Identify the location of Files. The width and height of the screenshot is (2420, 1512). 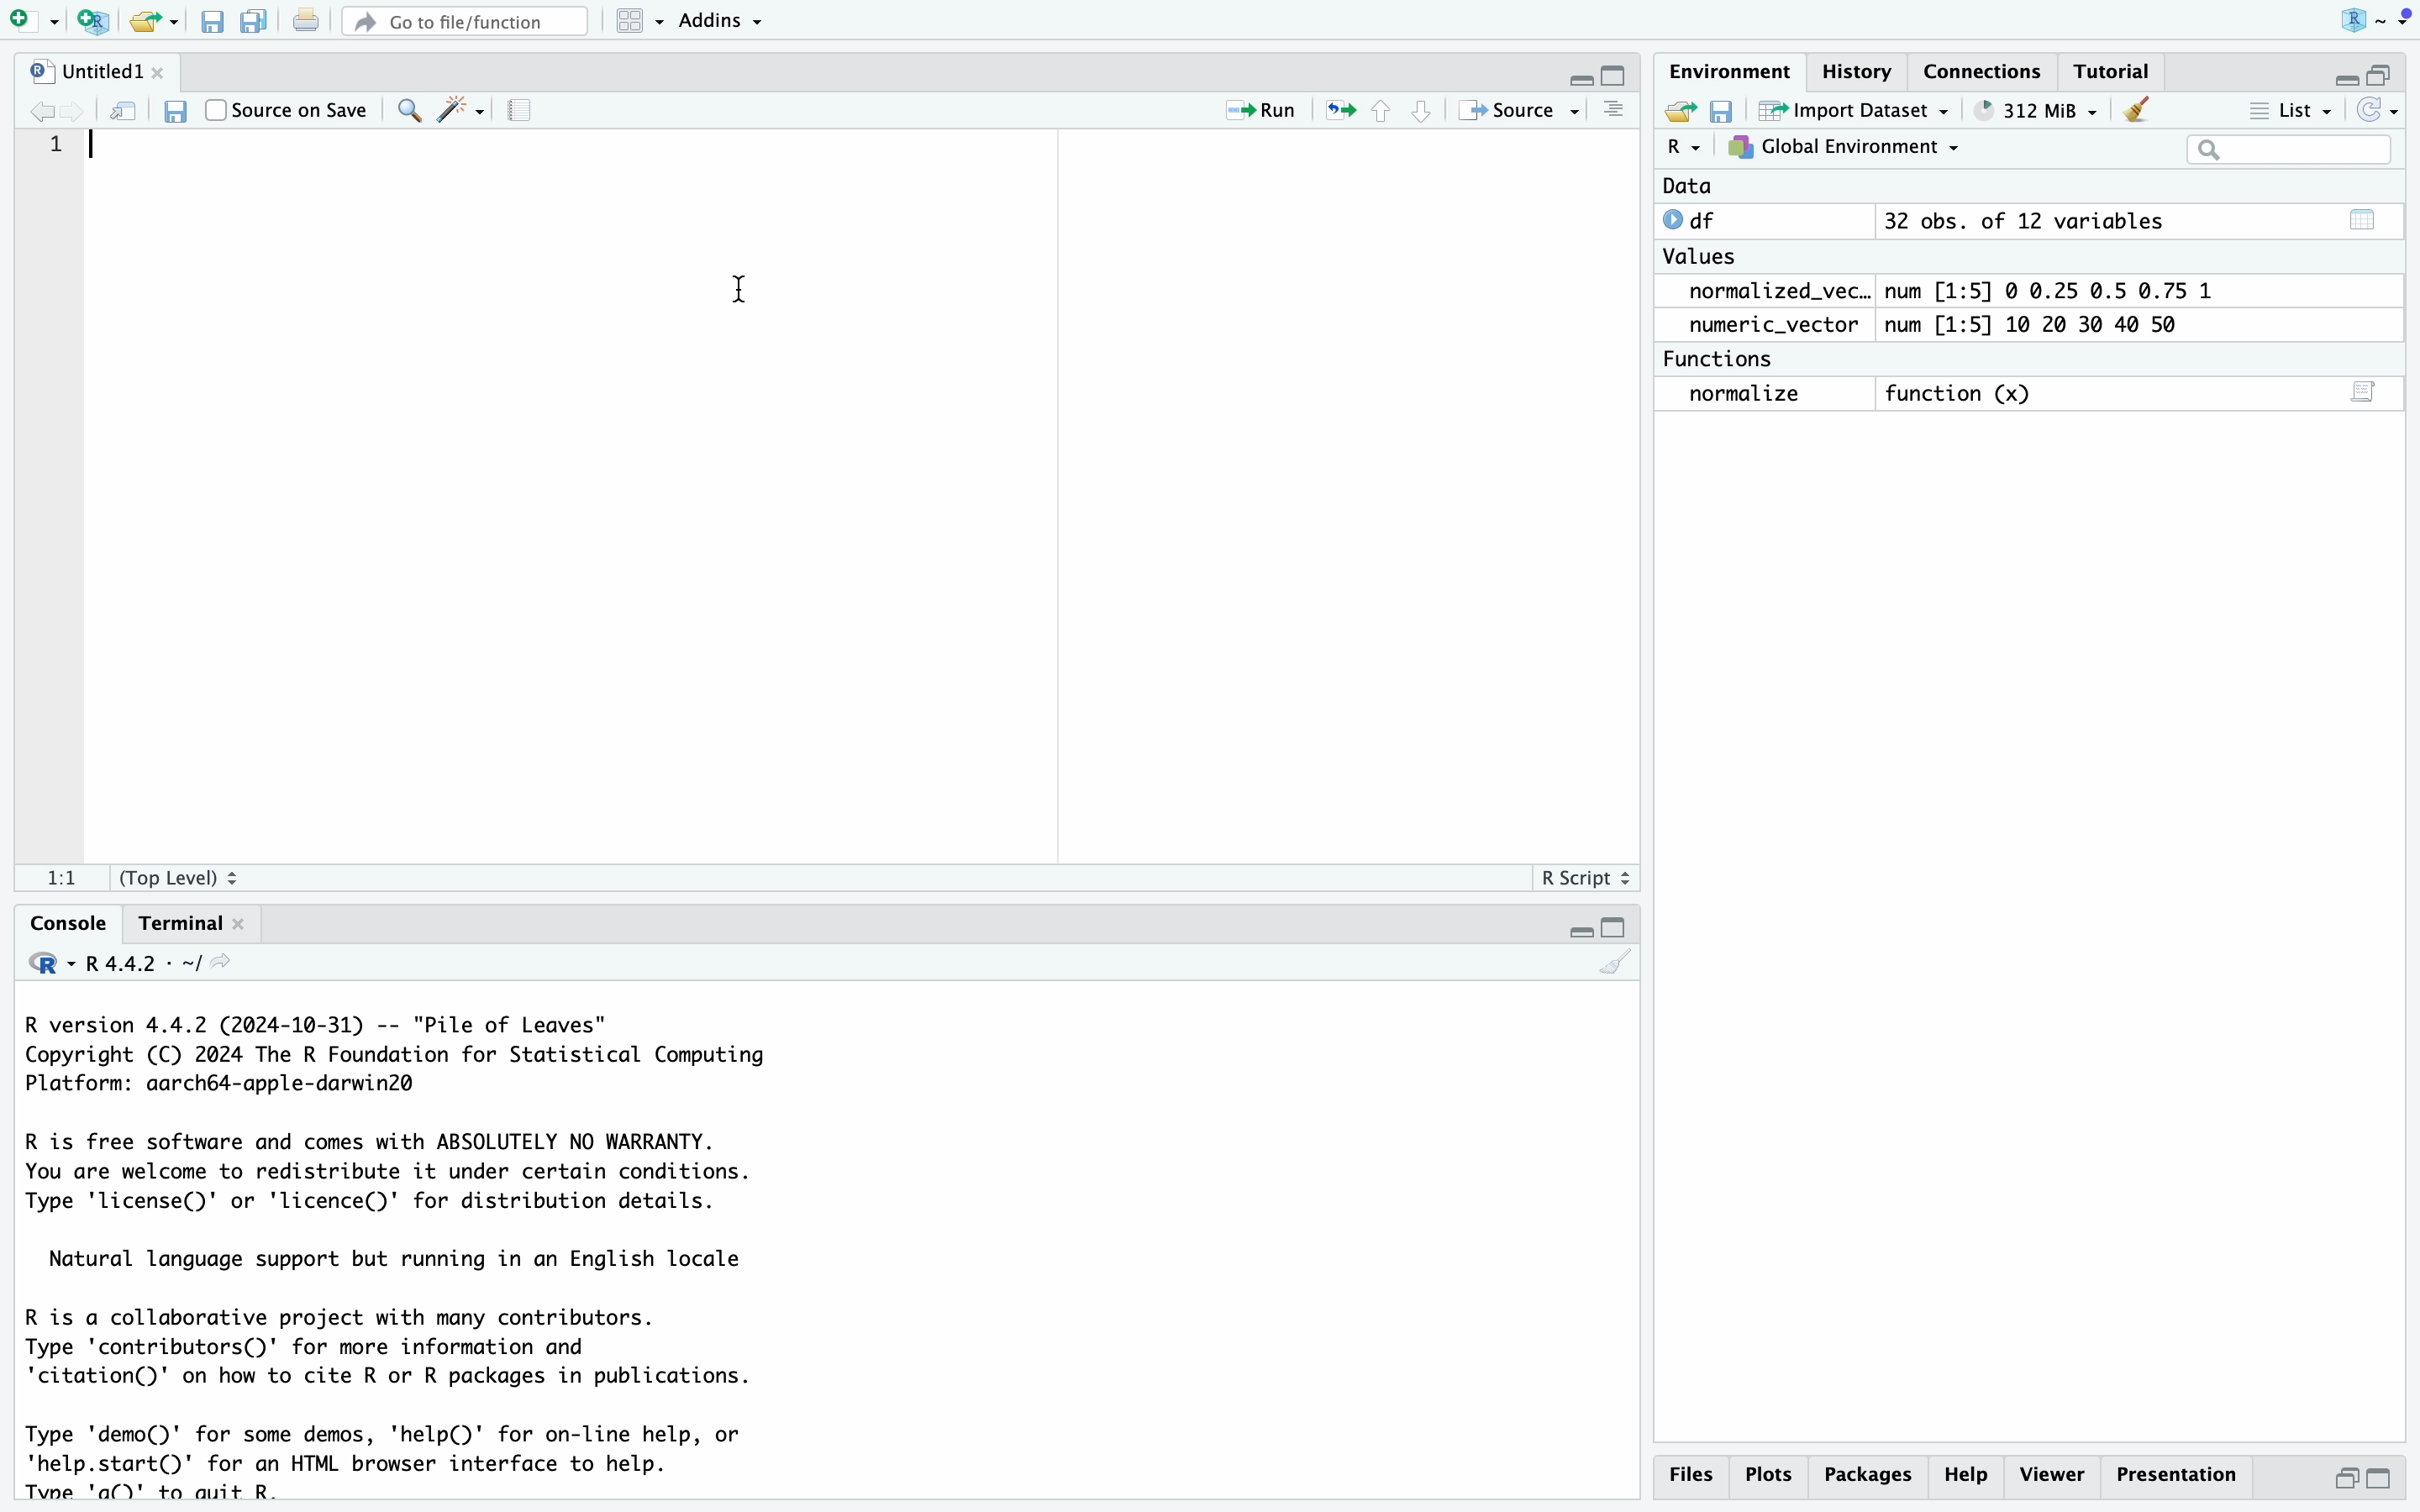
(1690, 1473).